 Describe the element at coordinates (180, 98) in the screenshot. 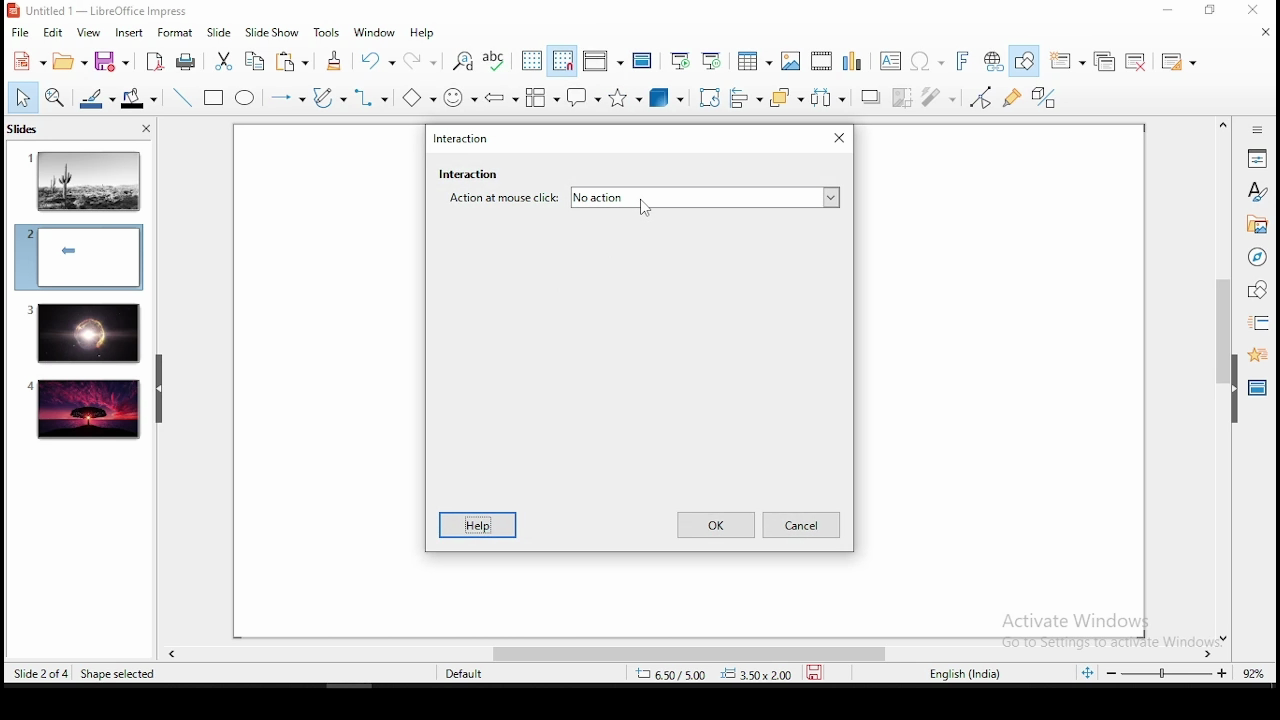

I see `line` at that location.